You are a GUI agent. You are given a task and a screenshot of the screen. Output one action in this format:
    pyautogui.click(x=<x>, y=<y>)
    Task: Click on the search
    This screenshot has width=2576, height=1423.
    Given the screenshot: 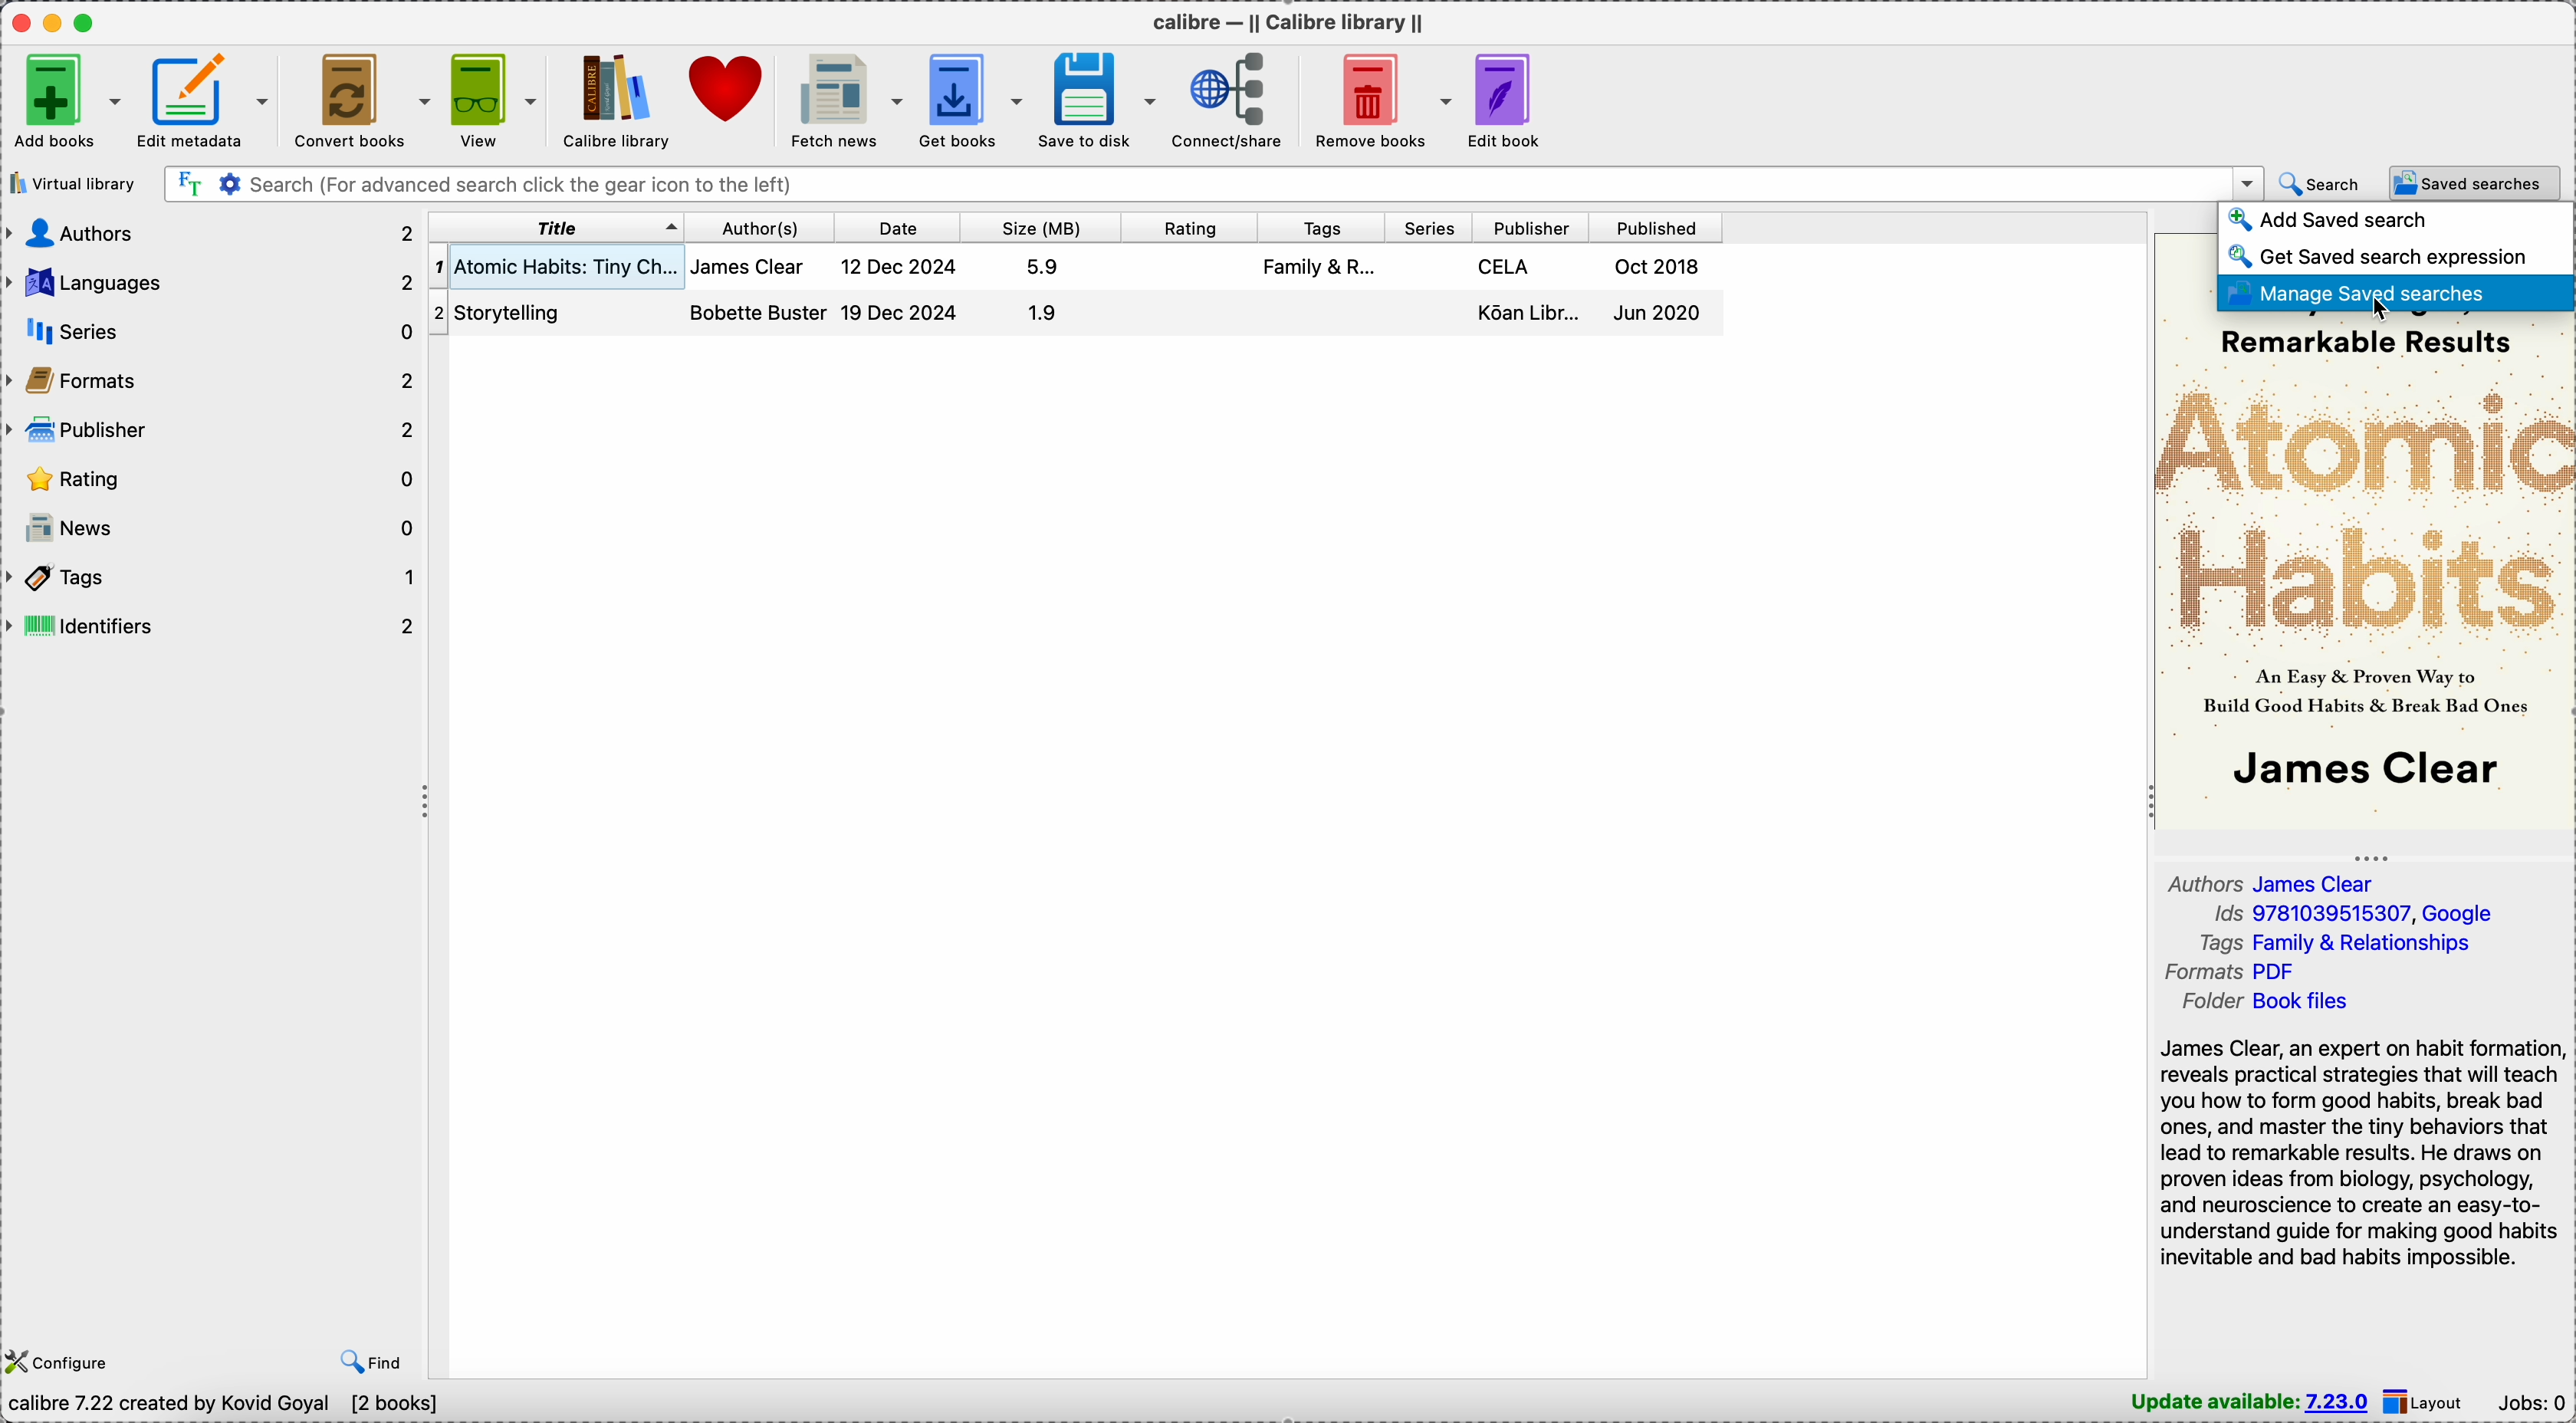 What is the action you would take?
    pyautogui.click(x=2321, y=185)
    